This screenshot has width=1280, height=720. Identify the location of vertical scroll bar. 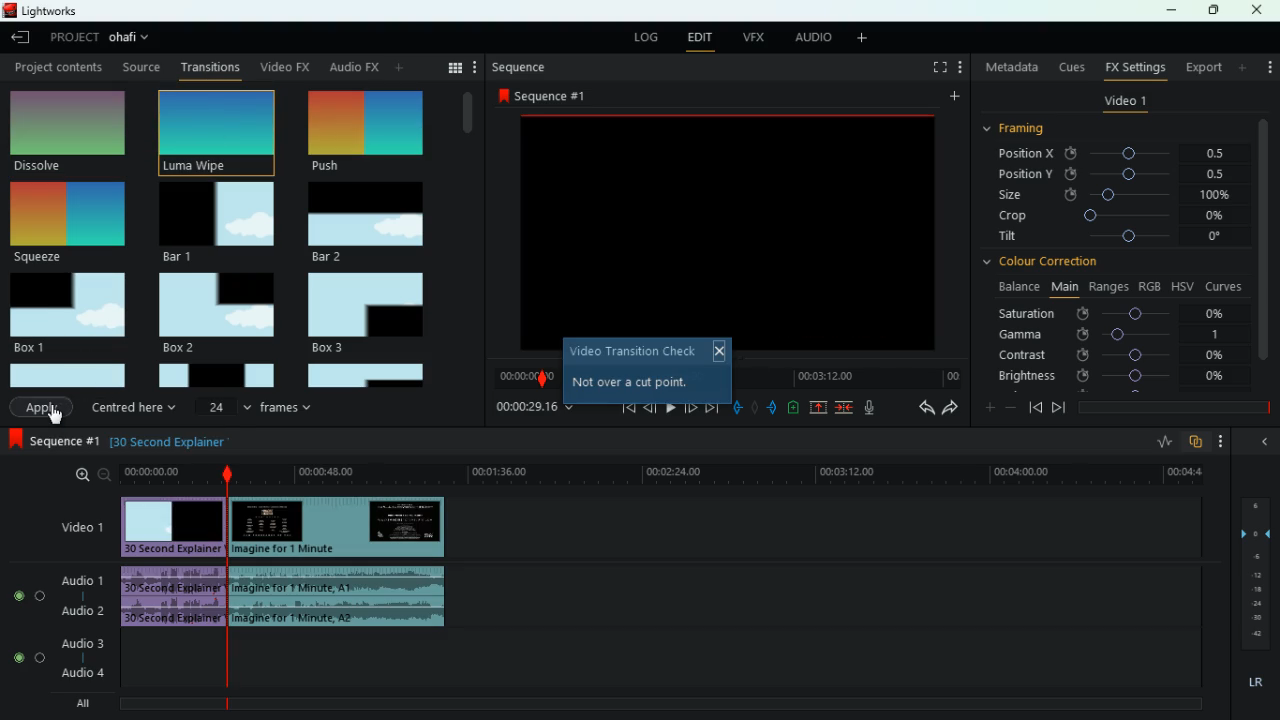
(1264, 253).